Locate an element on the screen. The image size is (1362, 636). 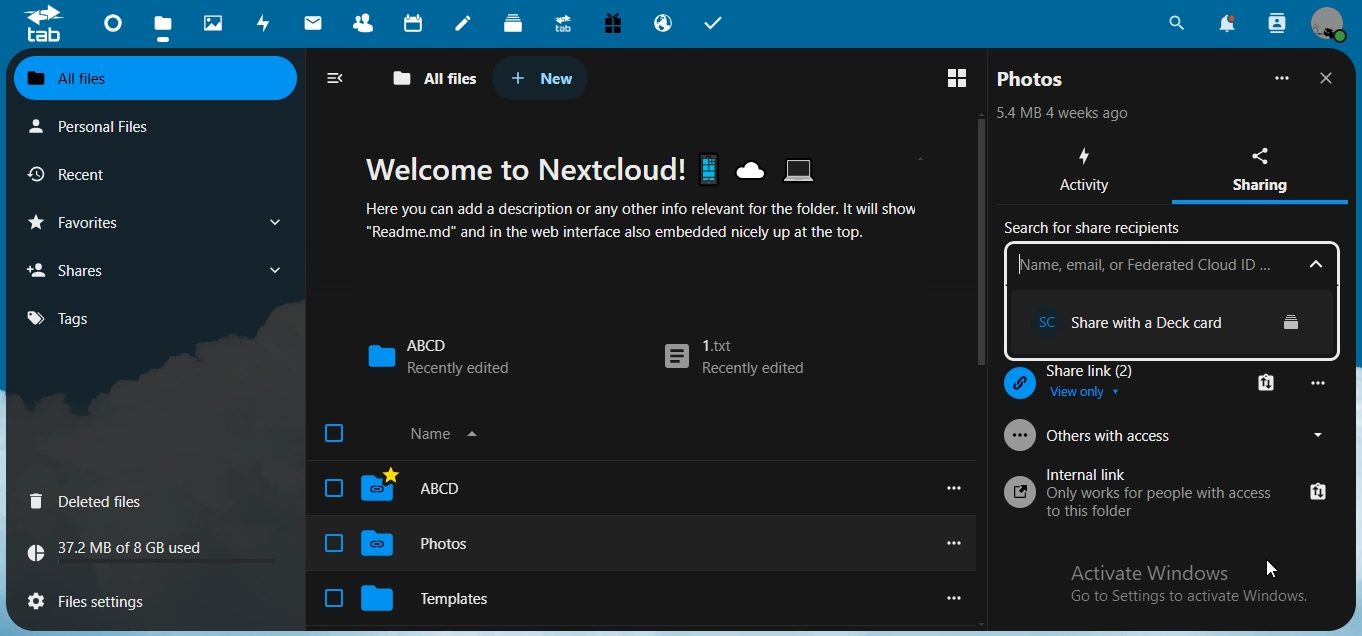
photos is located at coordinates (1033, 79).